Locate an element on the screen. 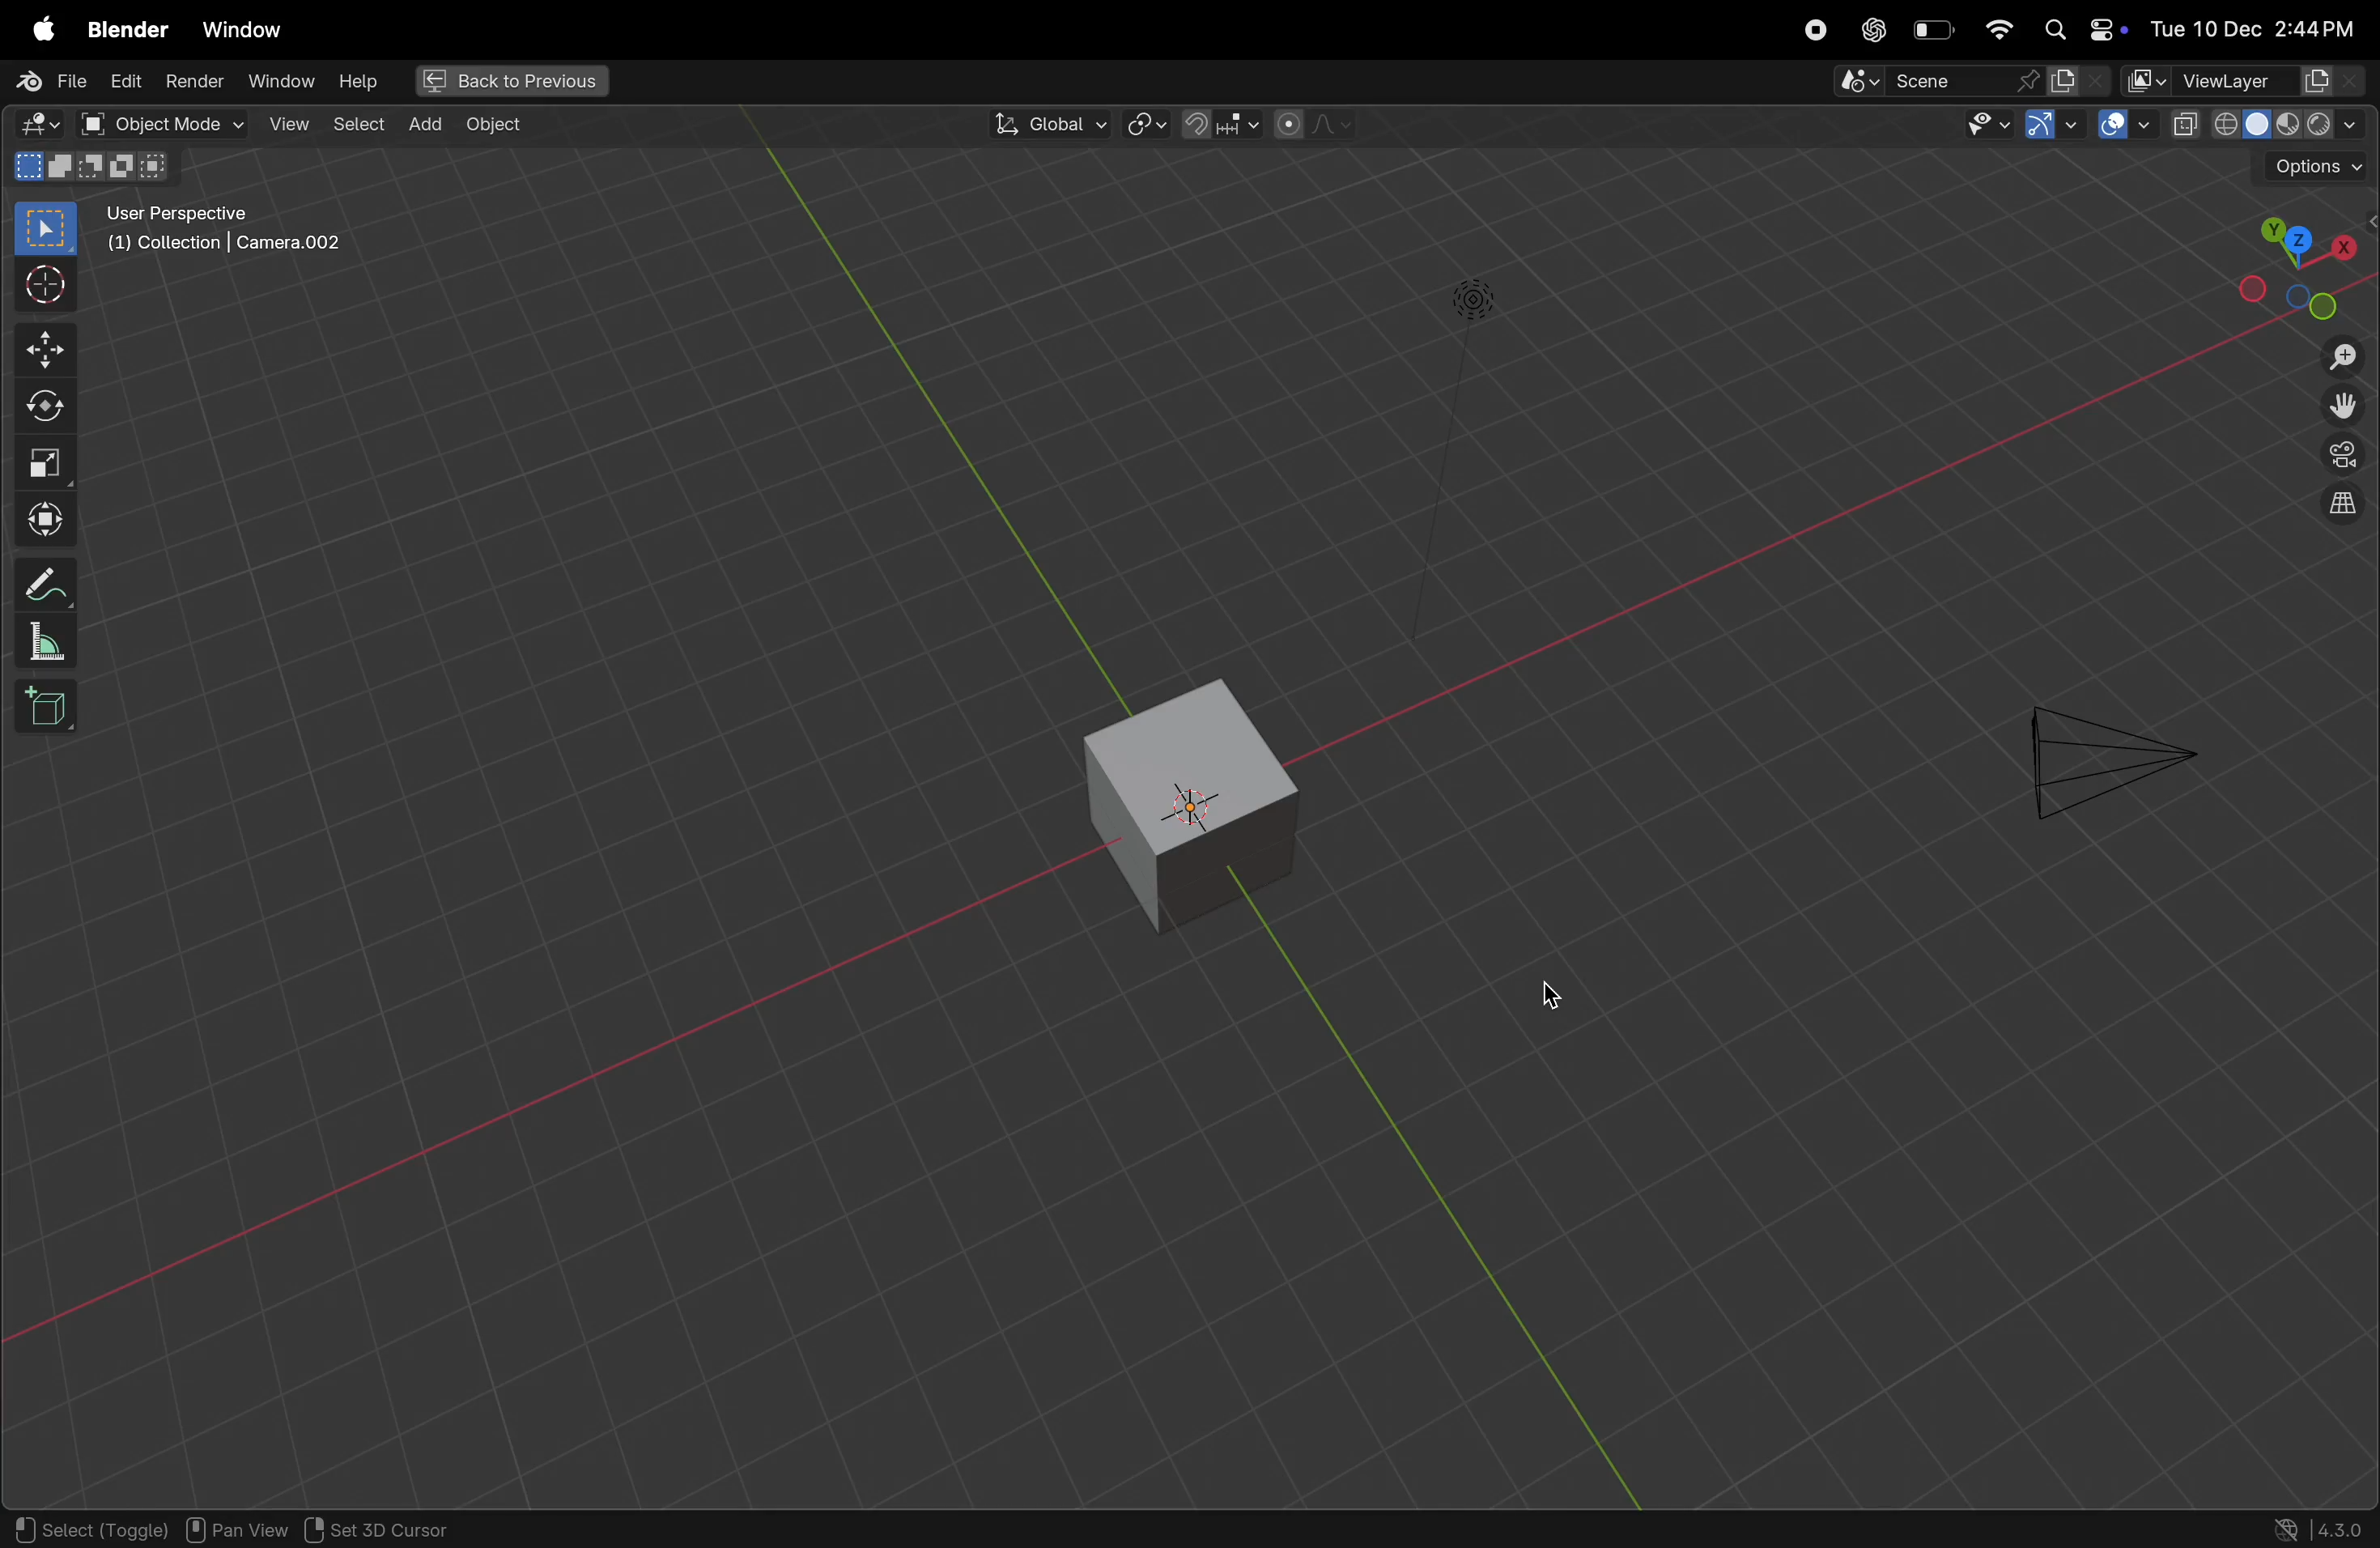  select is located at coordinates (42, 228).